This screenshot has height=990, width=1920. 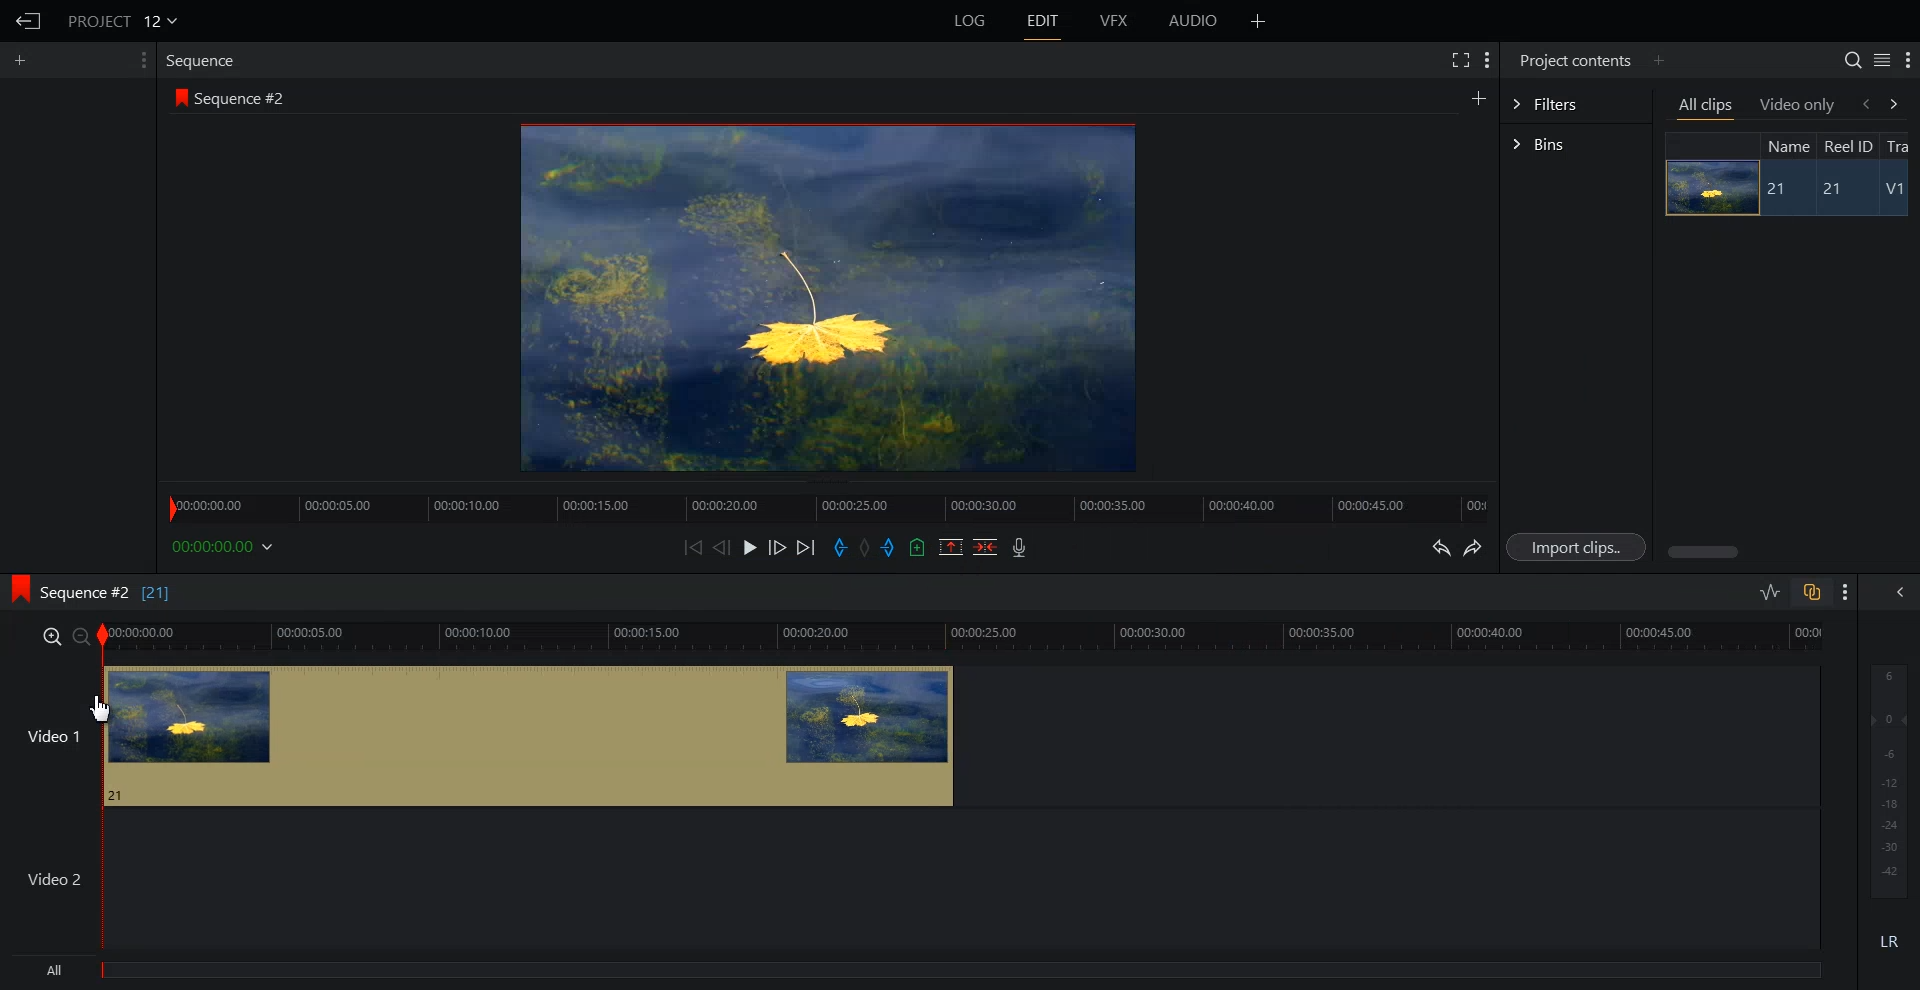 What do you see at coordinates (966, 634) in the screenshot?
I see `video time` at bounding box center [966, 634].